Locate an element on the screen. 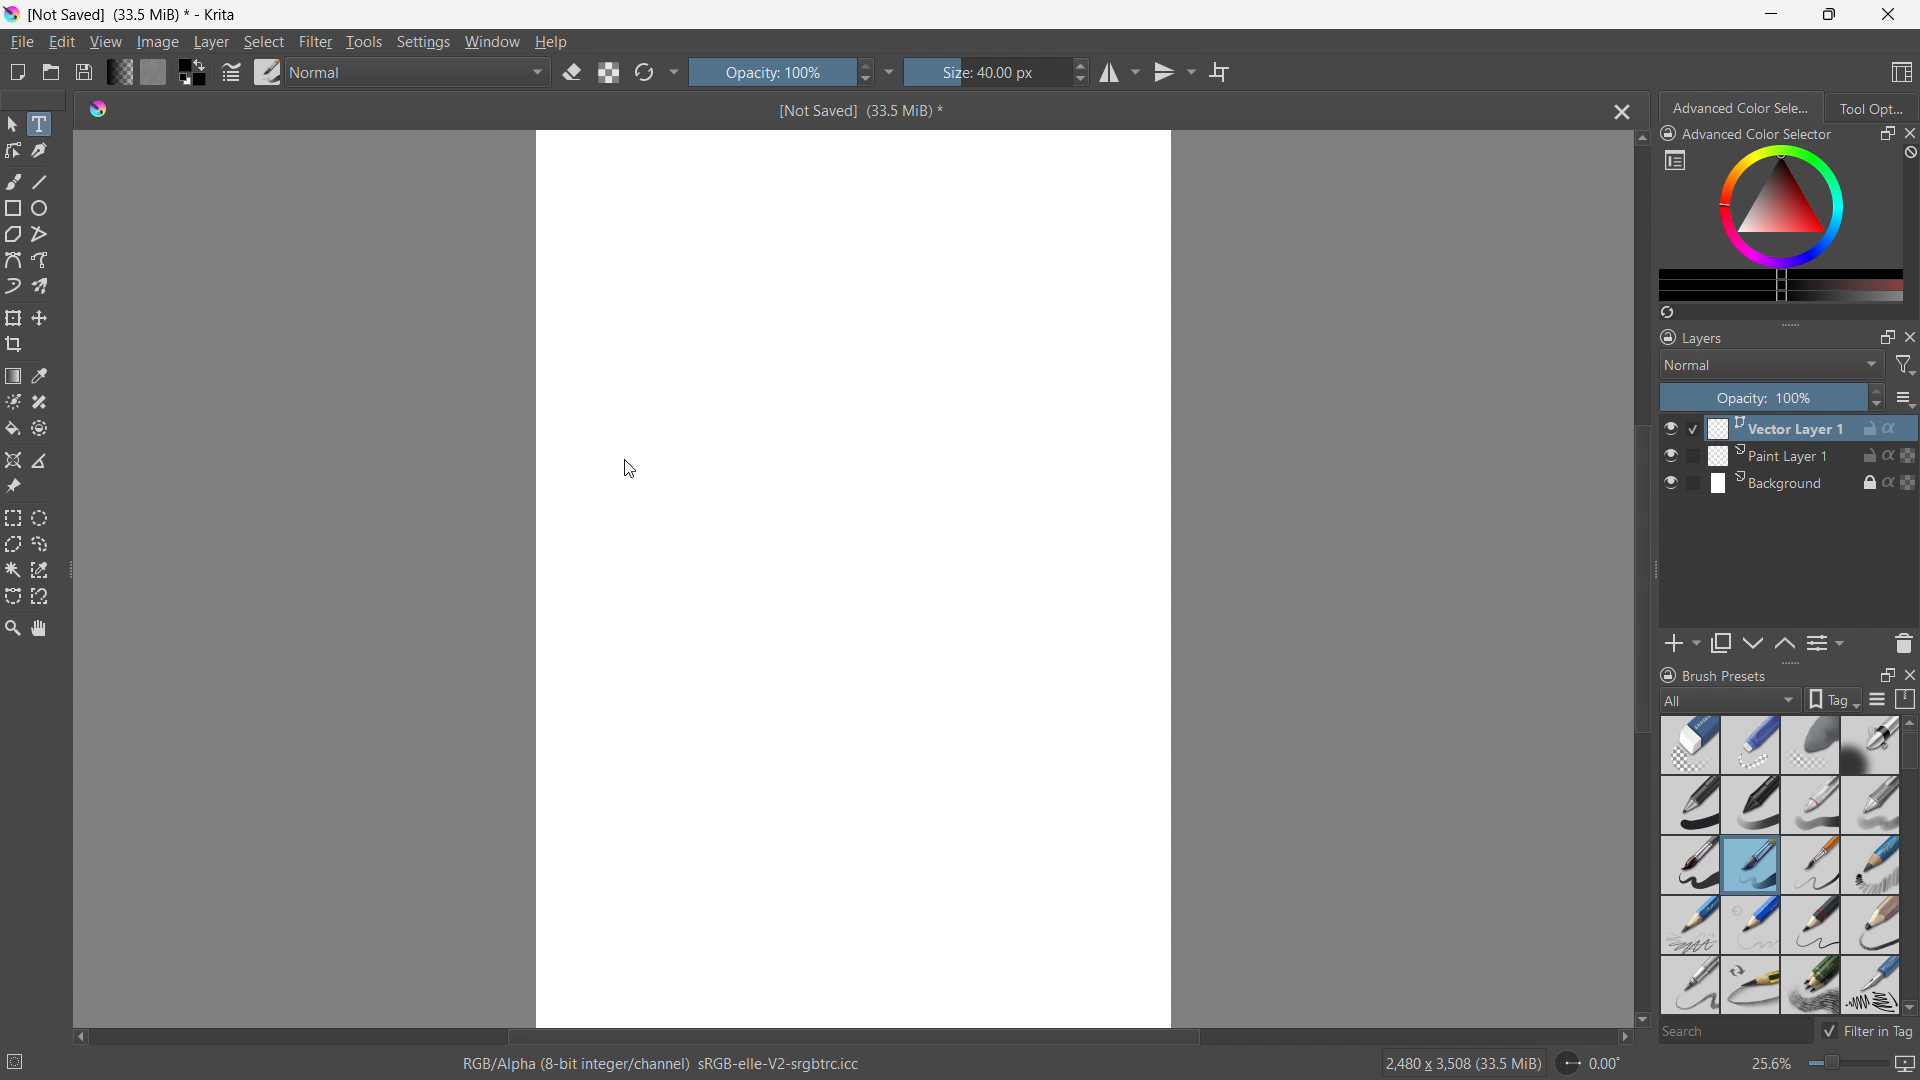  set erasor is located at coordinates (571, 73).